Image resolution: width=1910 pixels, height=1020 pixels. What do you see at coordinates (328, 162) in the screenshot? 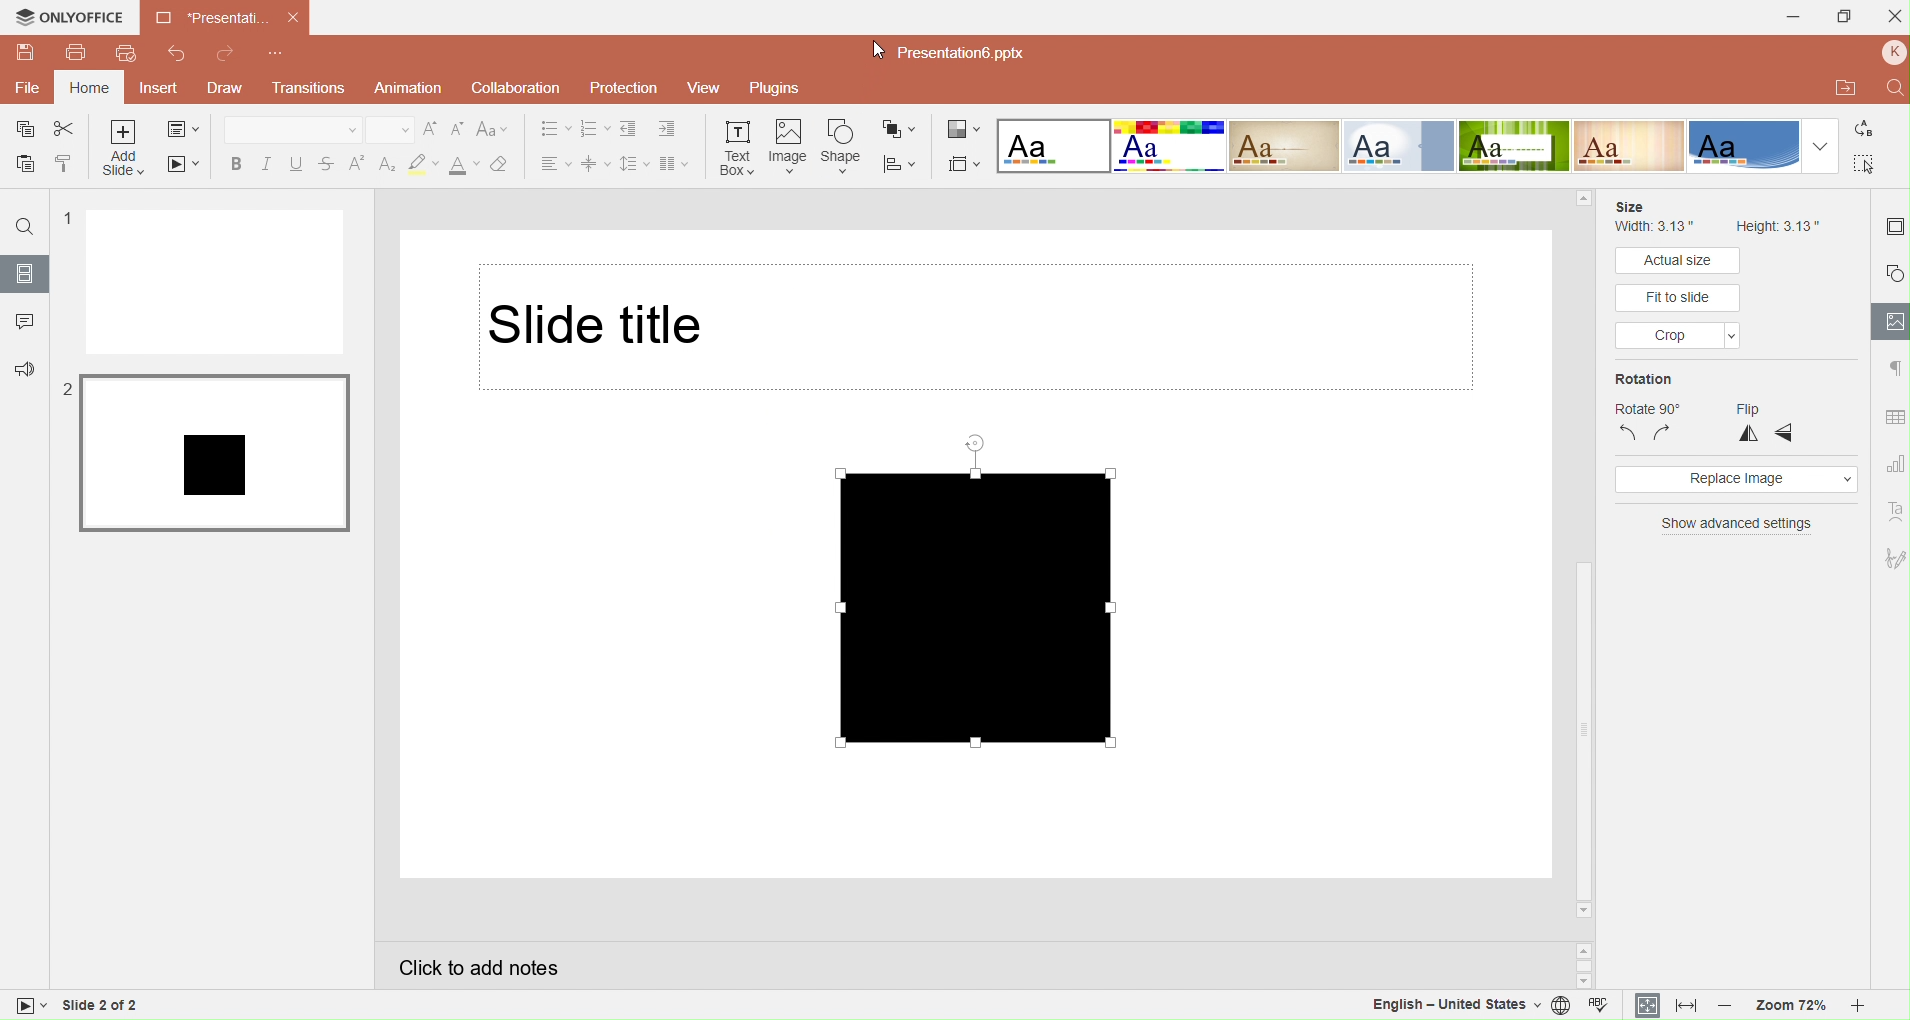
I see `Strikethrough` at bounding box center [328, 162].